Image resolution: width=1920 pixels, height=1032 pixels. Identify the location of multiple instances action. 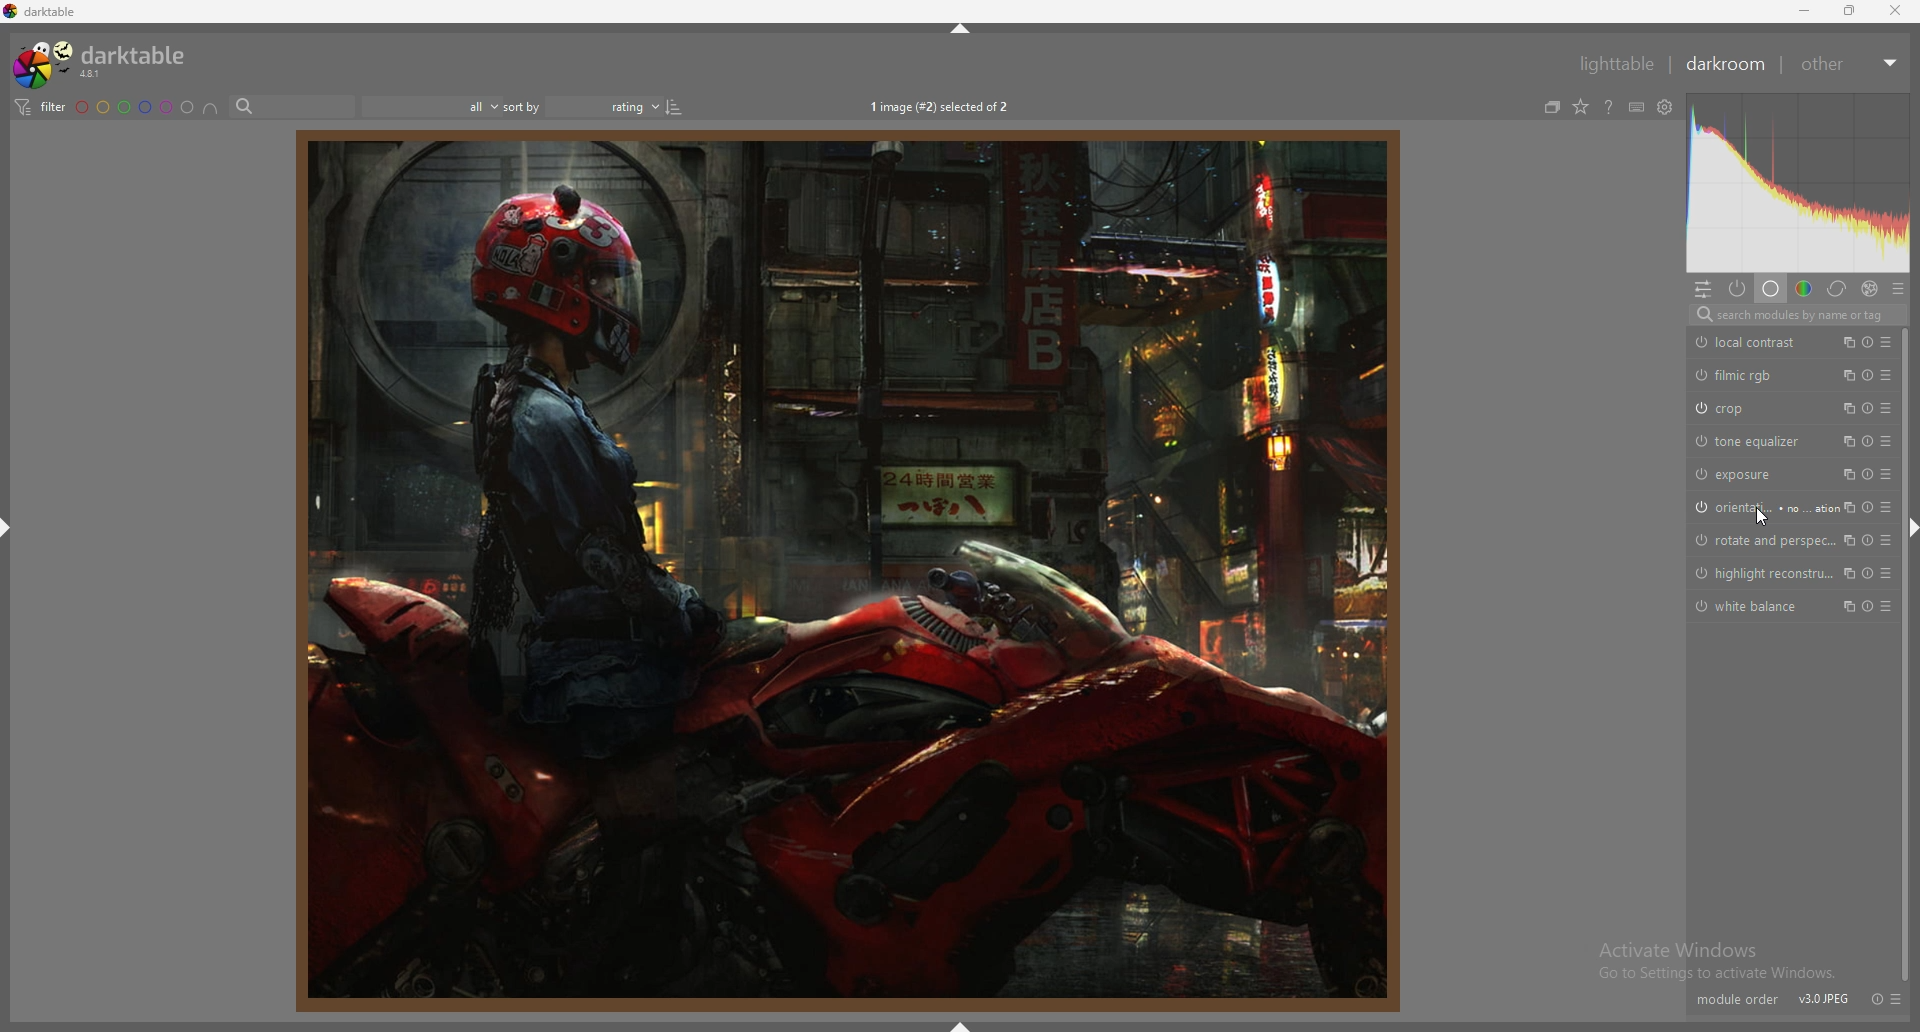
(1845, 374).